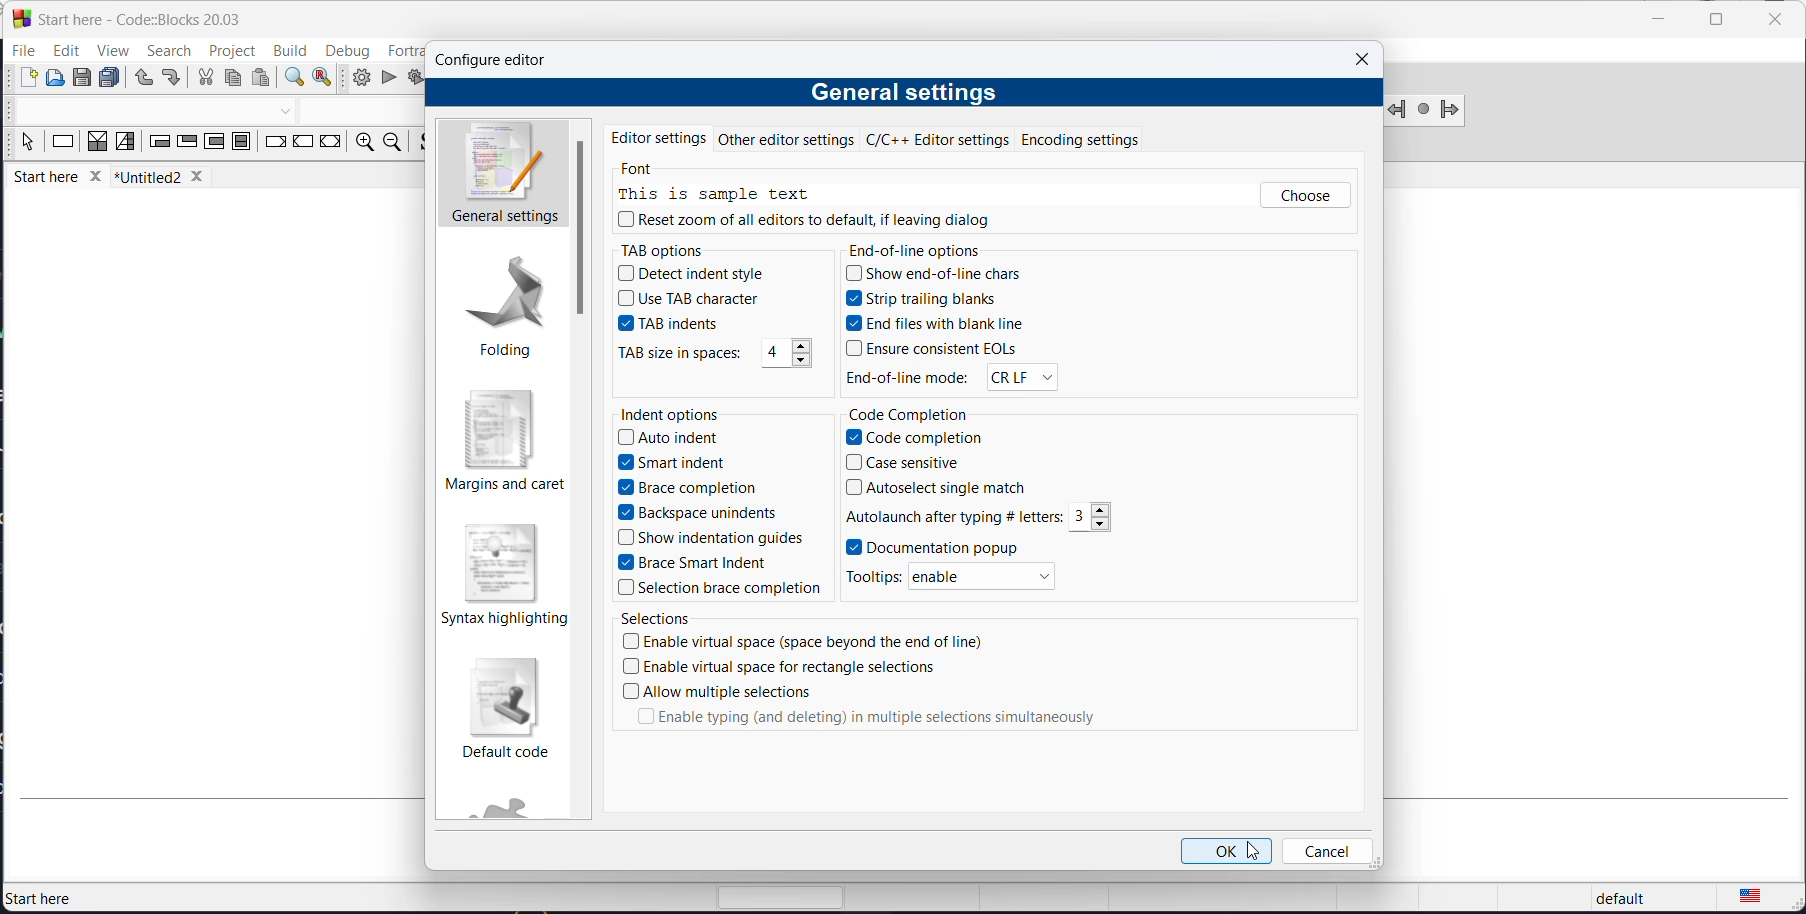  What do you see at coordinates (159, 144) in the screenshot?
I see `entry condition loop` at bounding box center [159, 144].